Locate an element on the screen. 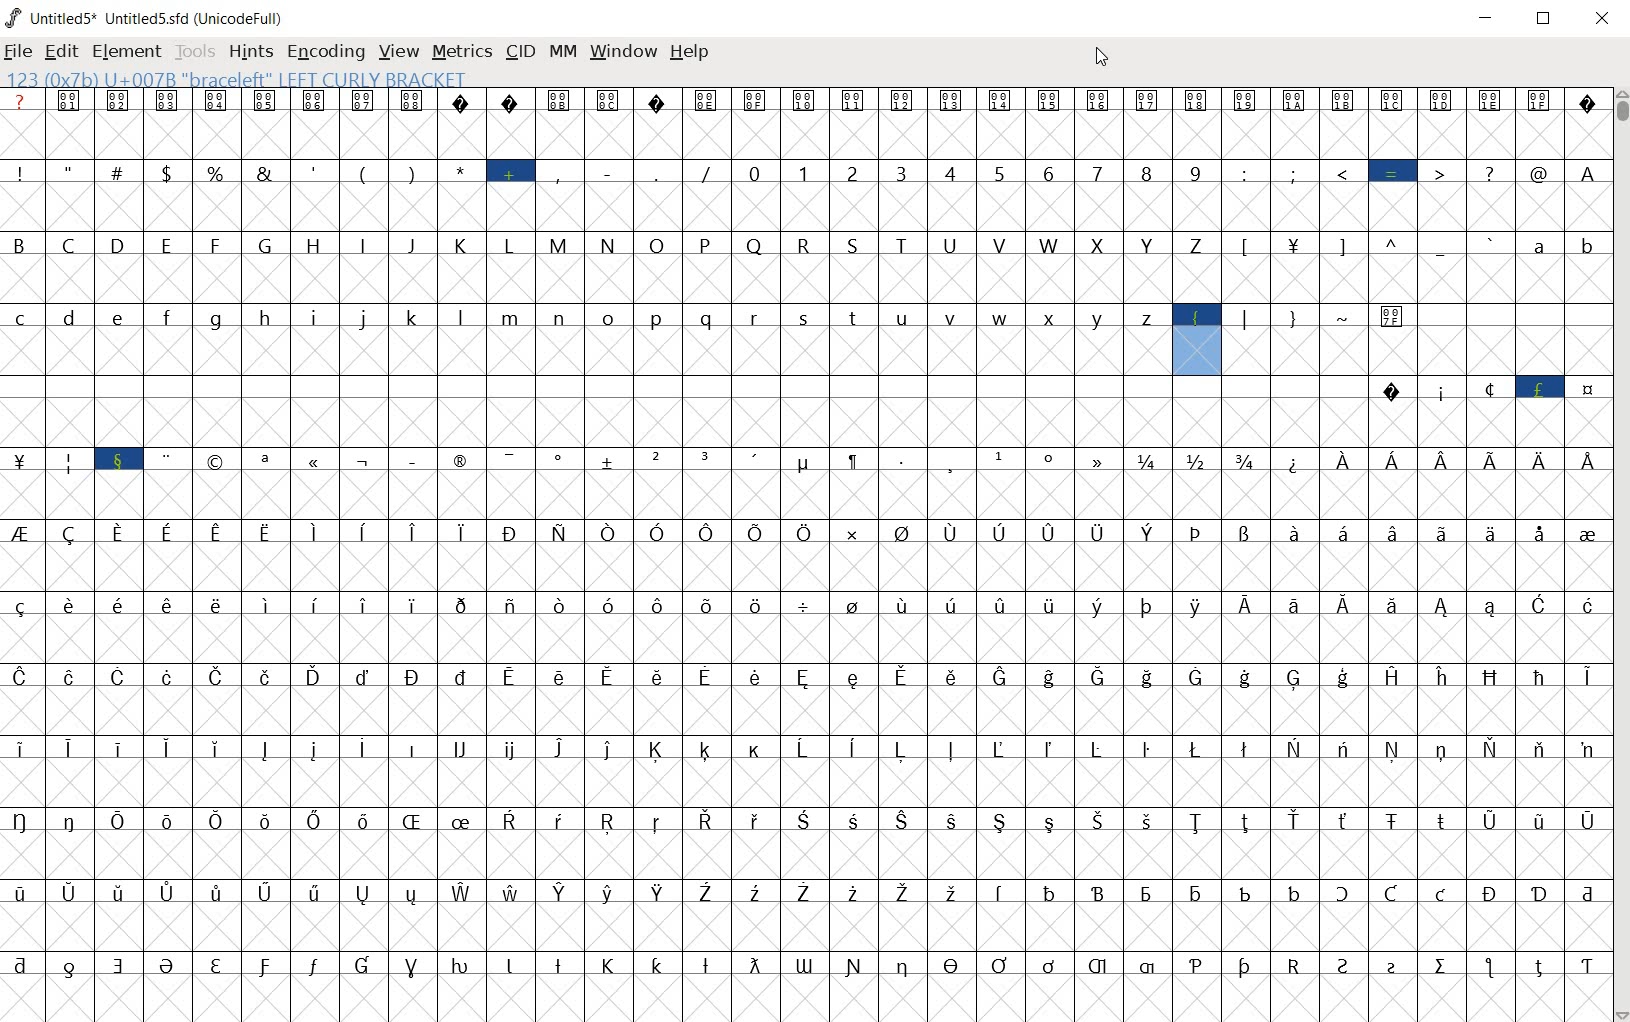 The height and width of the screenshot is (1022, 1630). CLOSE is located at coordinates (1599, 18).